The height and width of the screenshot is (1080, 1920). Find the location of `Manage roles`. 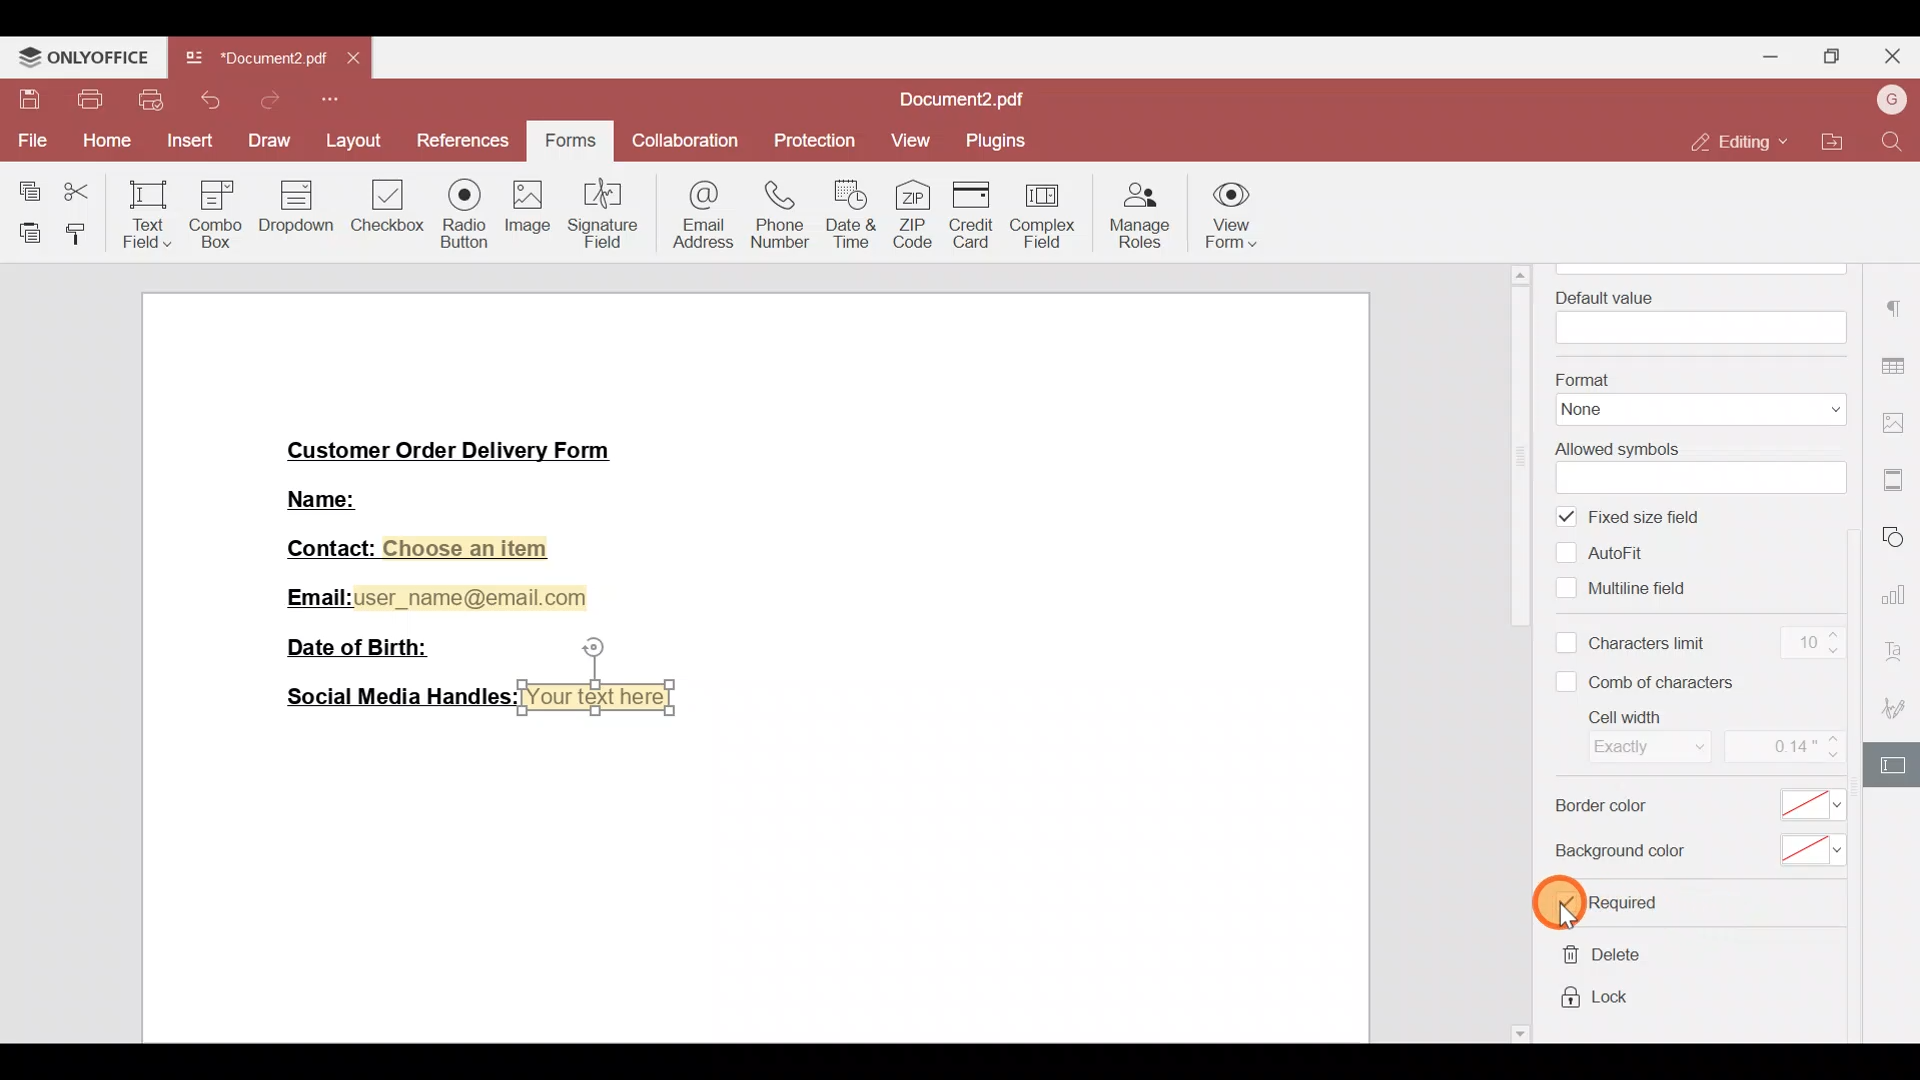

Manage roles is located at coordinates (1142, 212).